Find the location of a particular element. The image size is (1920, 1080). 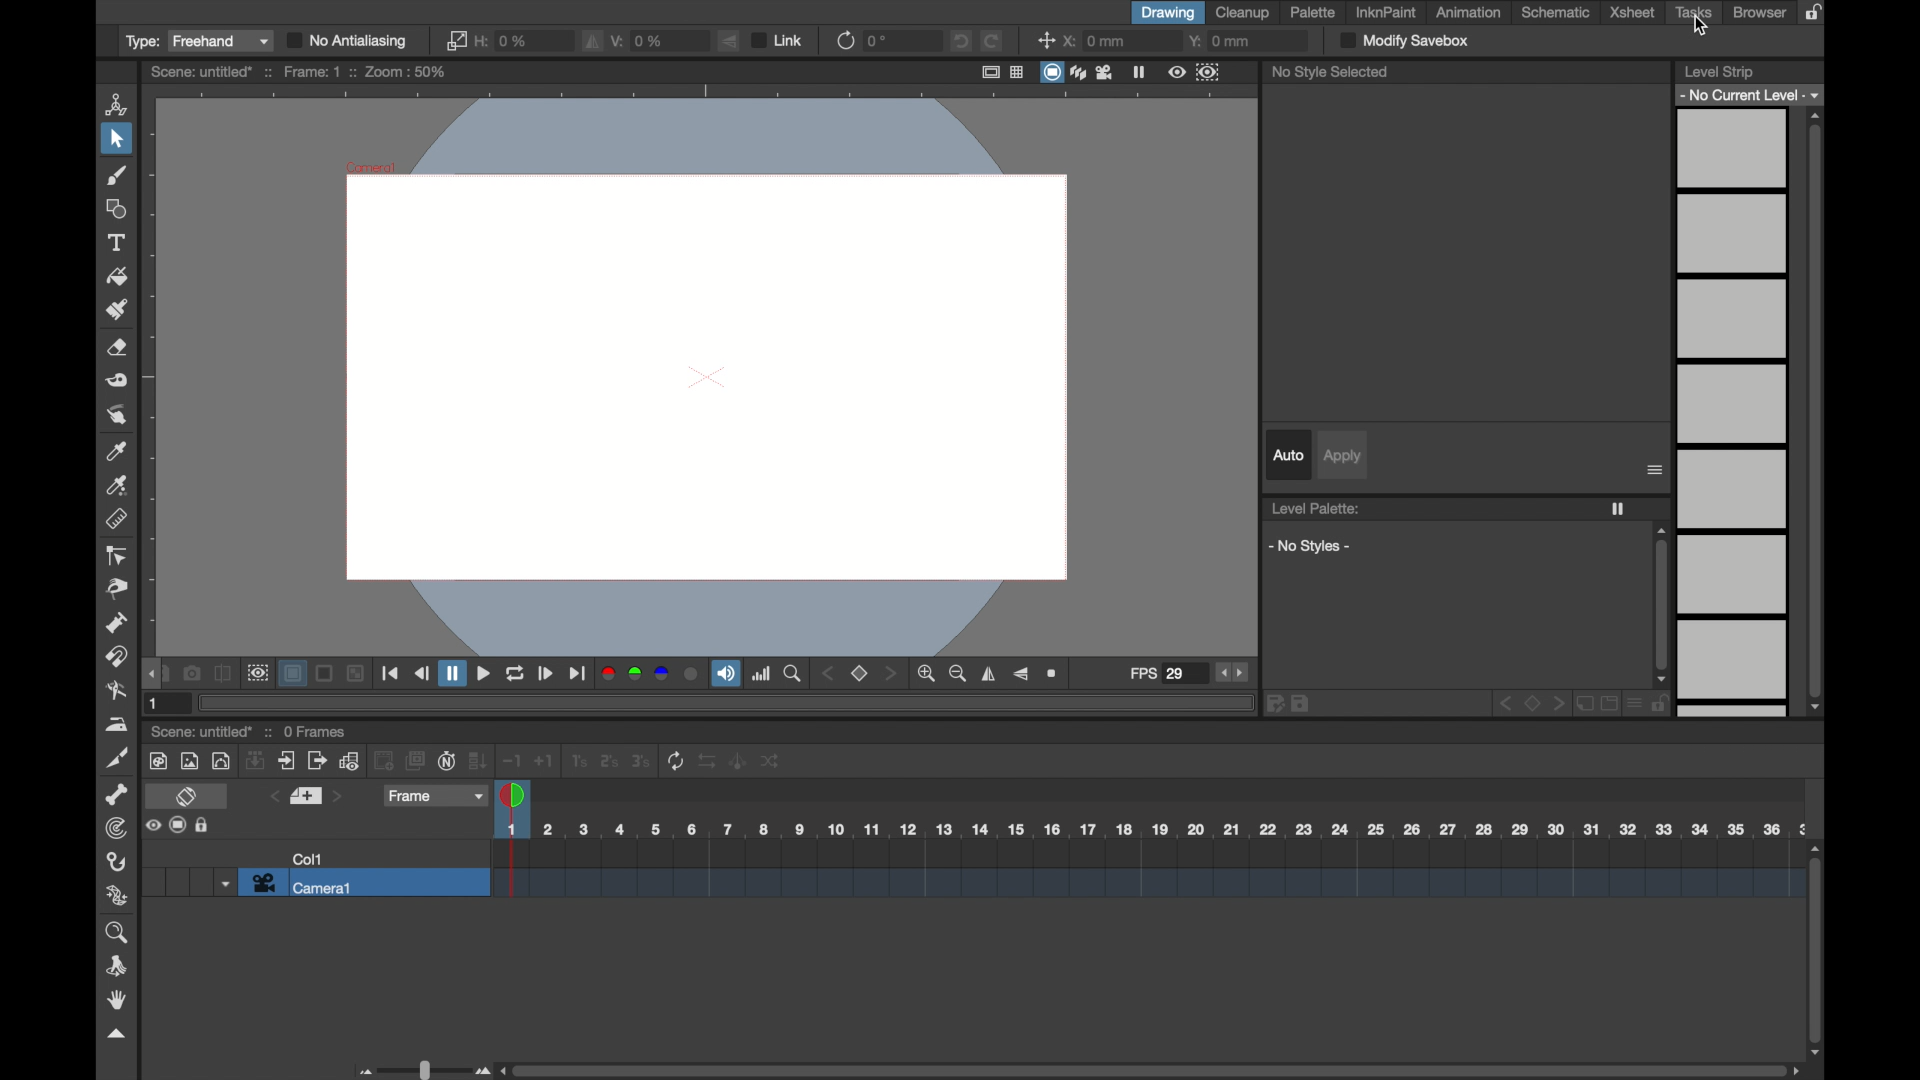

hand mode is located at coordinates (114, 1000).